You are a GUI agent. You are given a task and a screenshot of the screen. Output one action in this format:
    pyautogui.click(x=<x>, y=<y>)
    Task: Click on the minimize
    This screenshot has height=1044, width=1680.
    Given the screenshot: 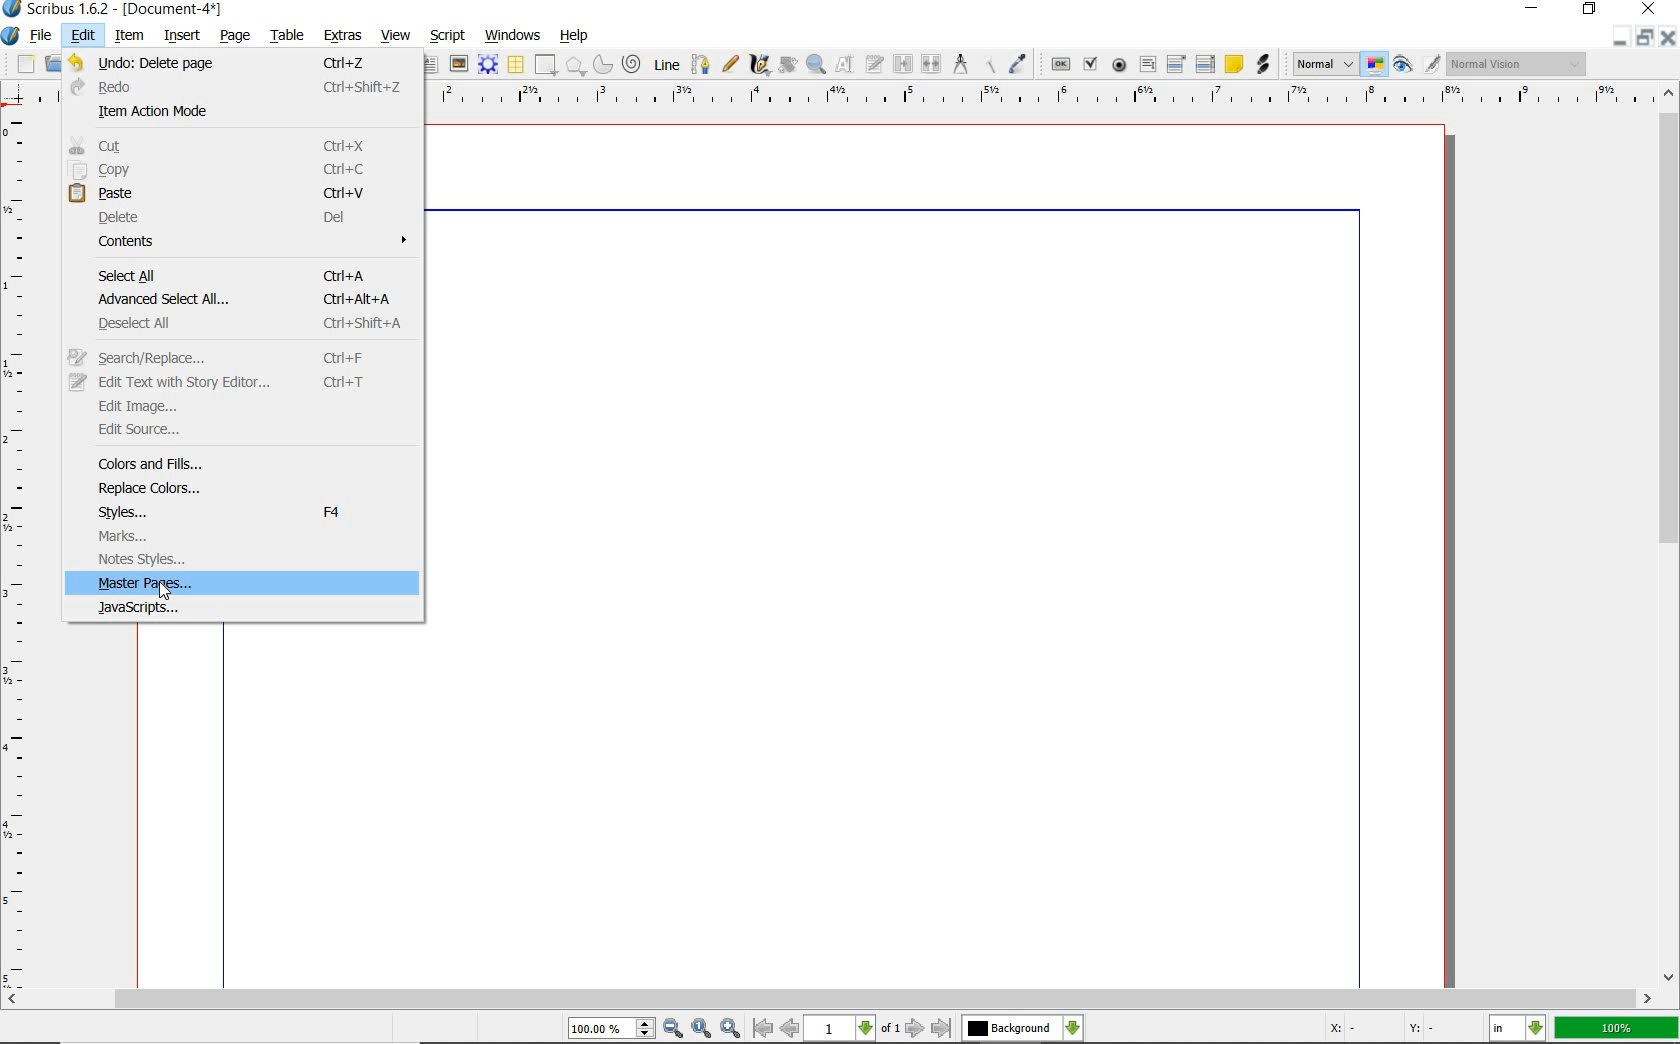 What is the action you would take?
    pyautogui.click(x=1622, y=37)
    